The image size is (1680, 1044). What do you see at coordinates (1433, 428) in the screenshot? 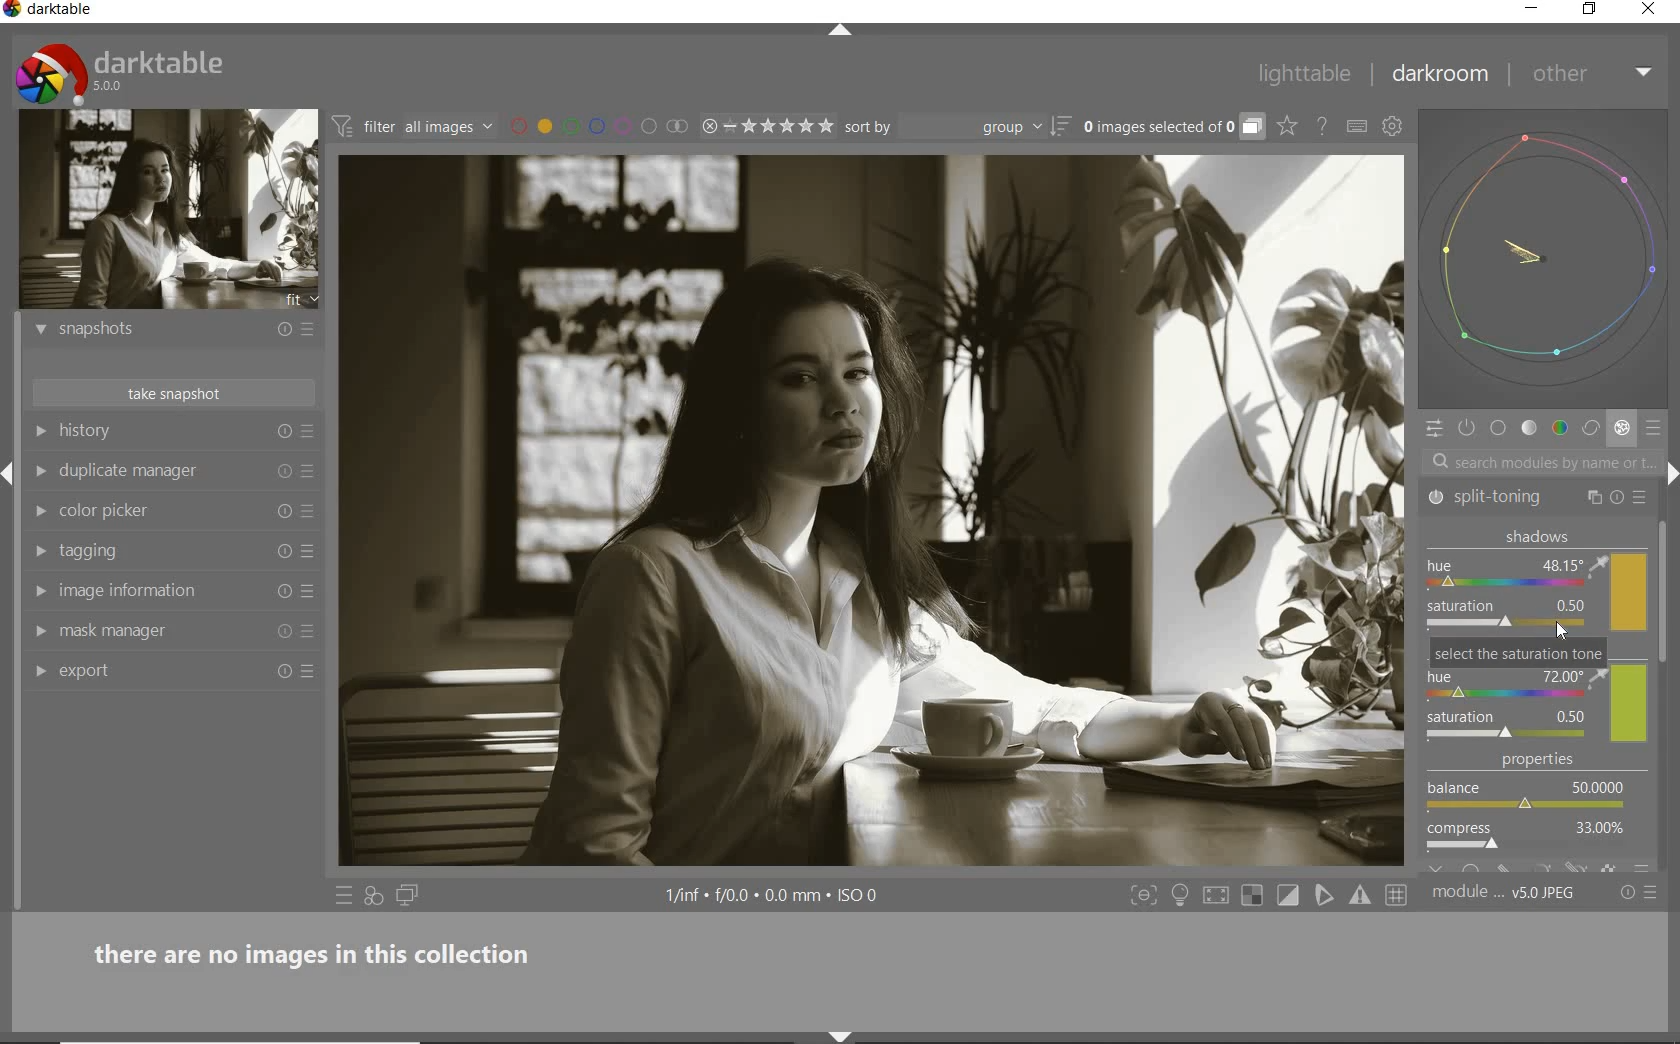
I see `quick access panel` at bounding box center [1433, 428].